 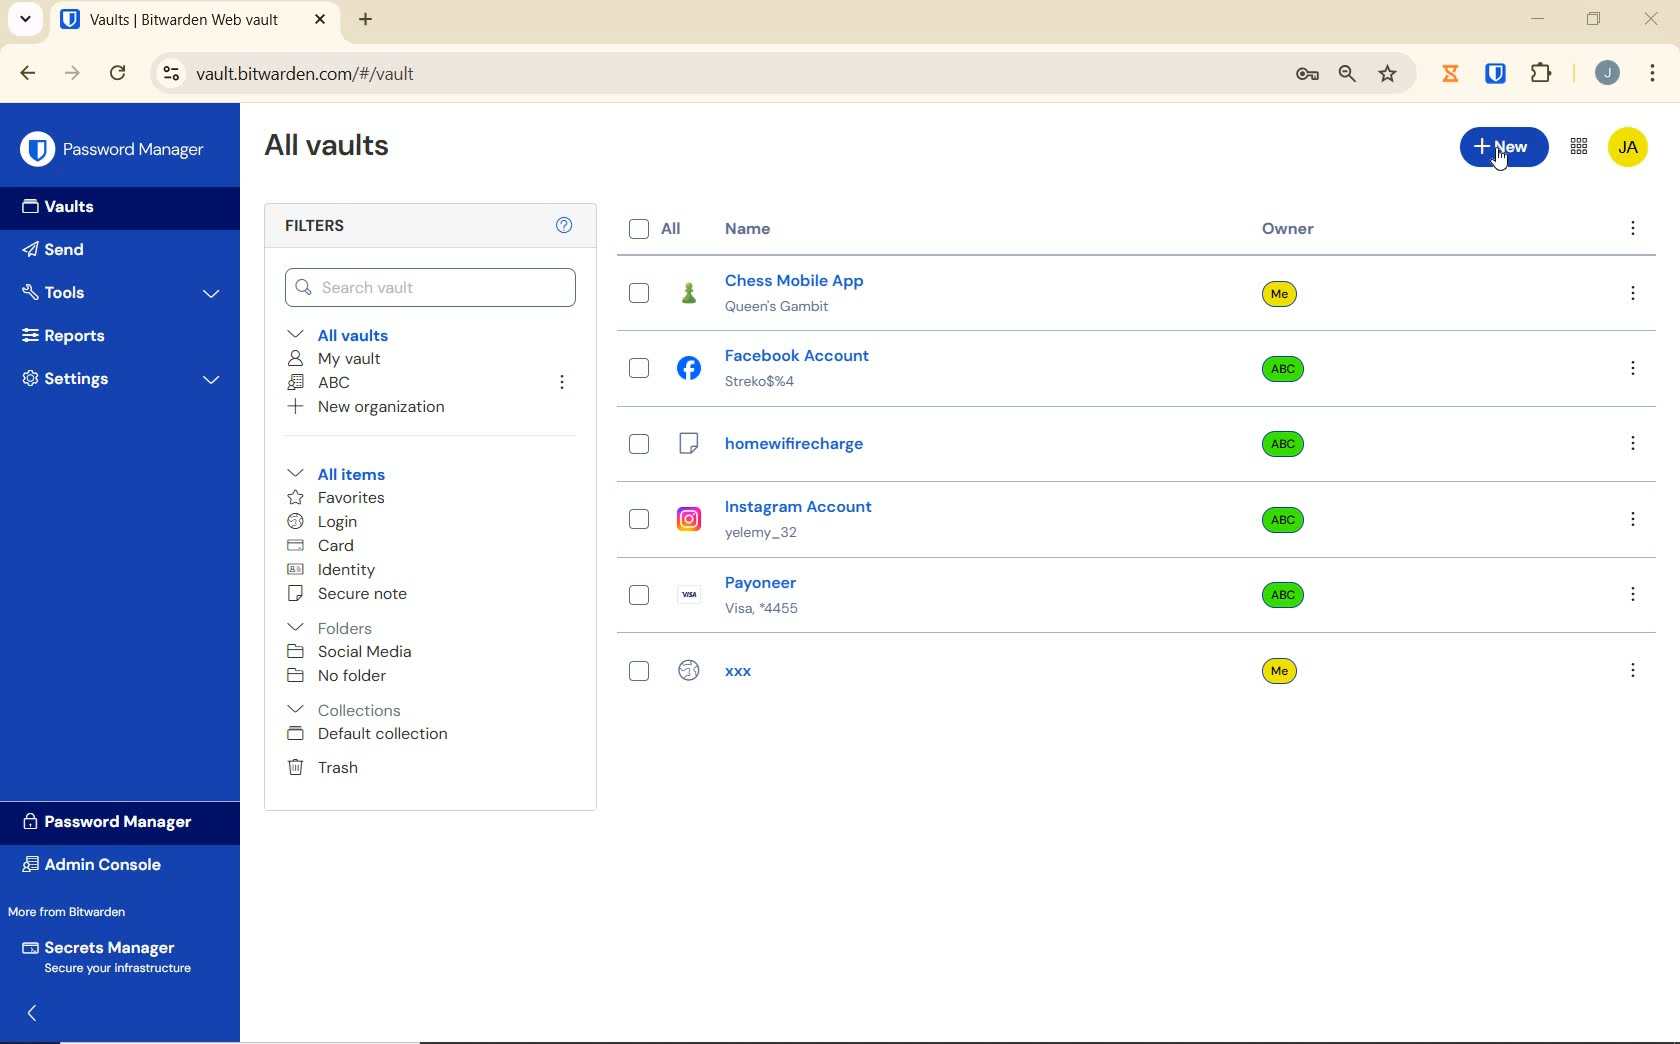 What do you see at coordinates (1504, 147) in the screenshot?
I see `new` at bounding box center [1504, 147].